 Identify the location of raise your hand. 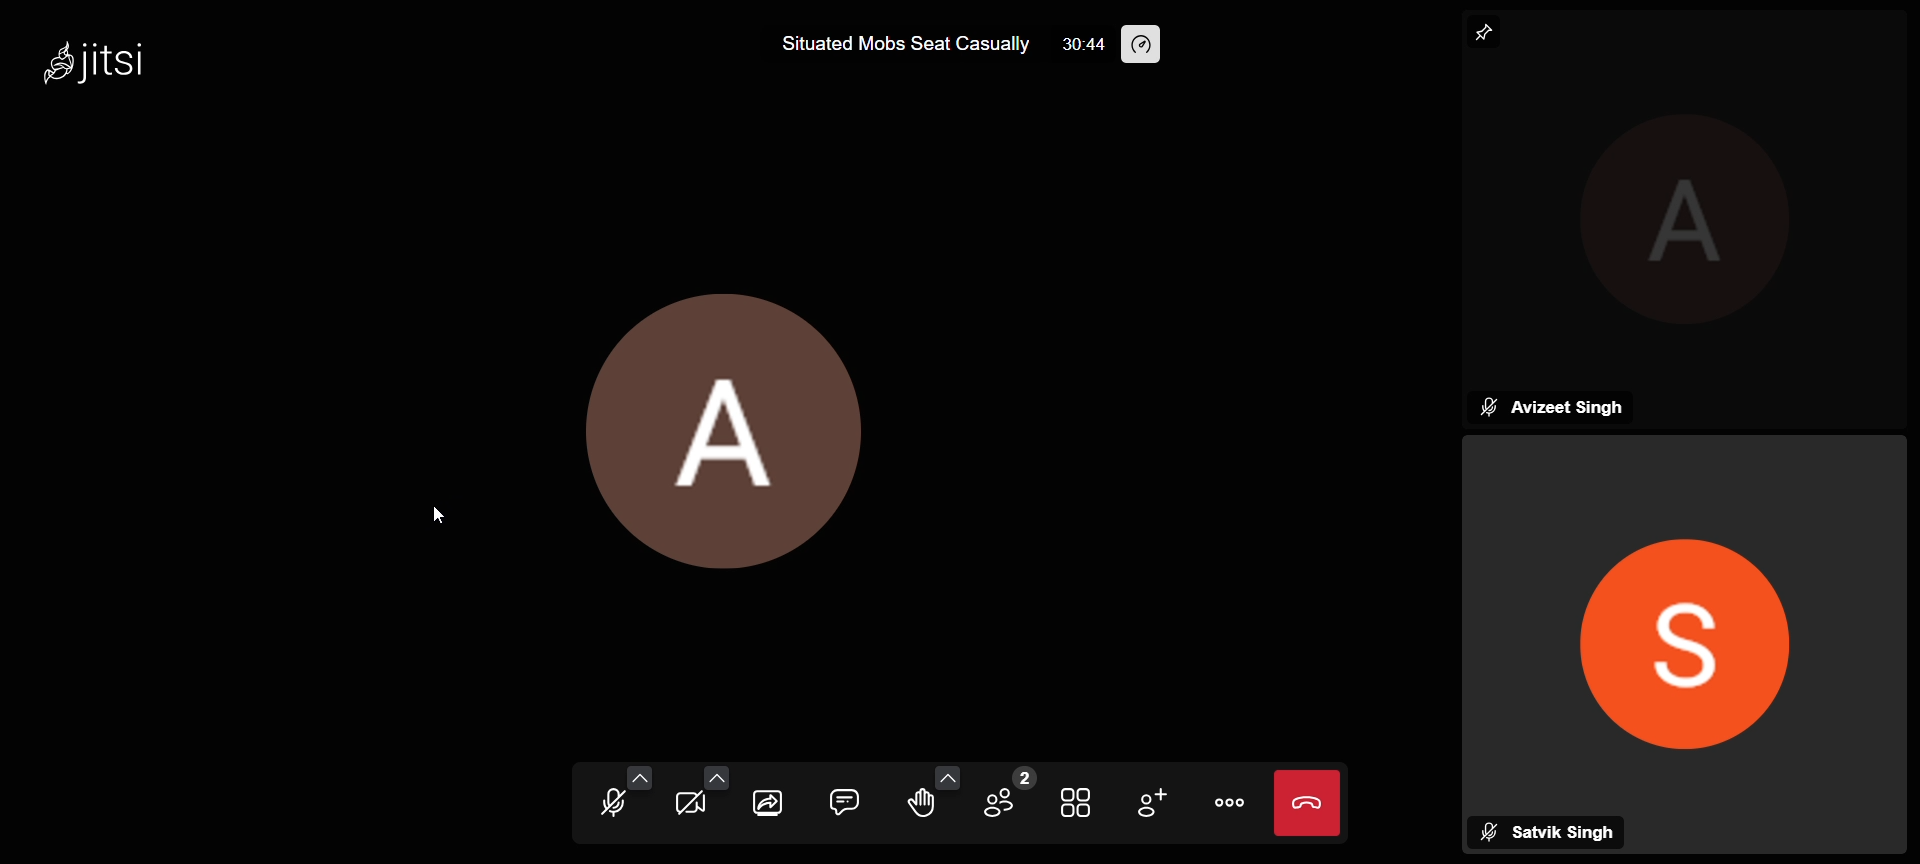
(918, 802).